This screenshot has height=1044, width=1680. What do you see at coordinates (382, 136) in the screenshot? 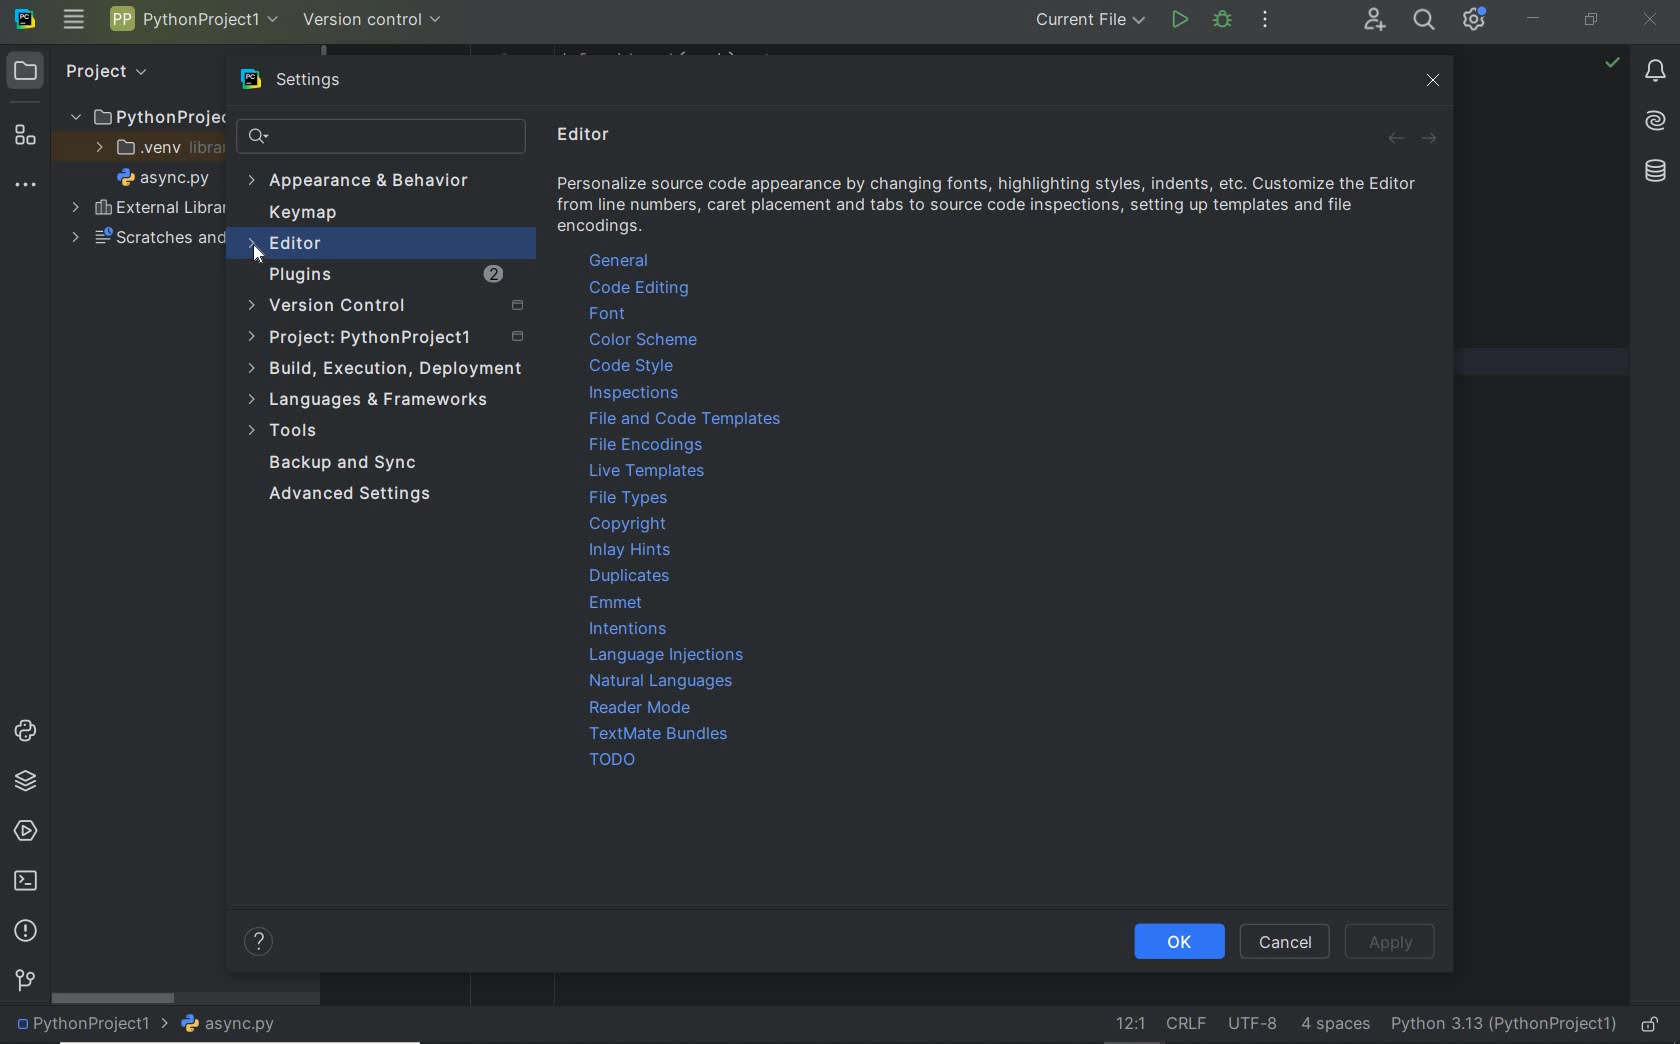
I see `search settings` at bounding box center [382, 136].